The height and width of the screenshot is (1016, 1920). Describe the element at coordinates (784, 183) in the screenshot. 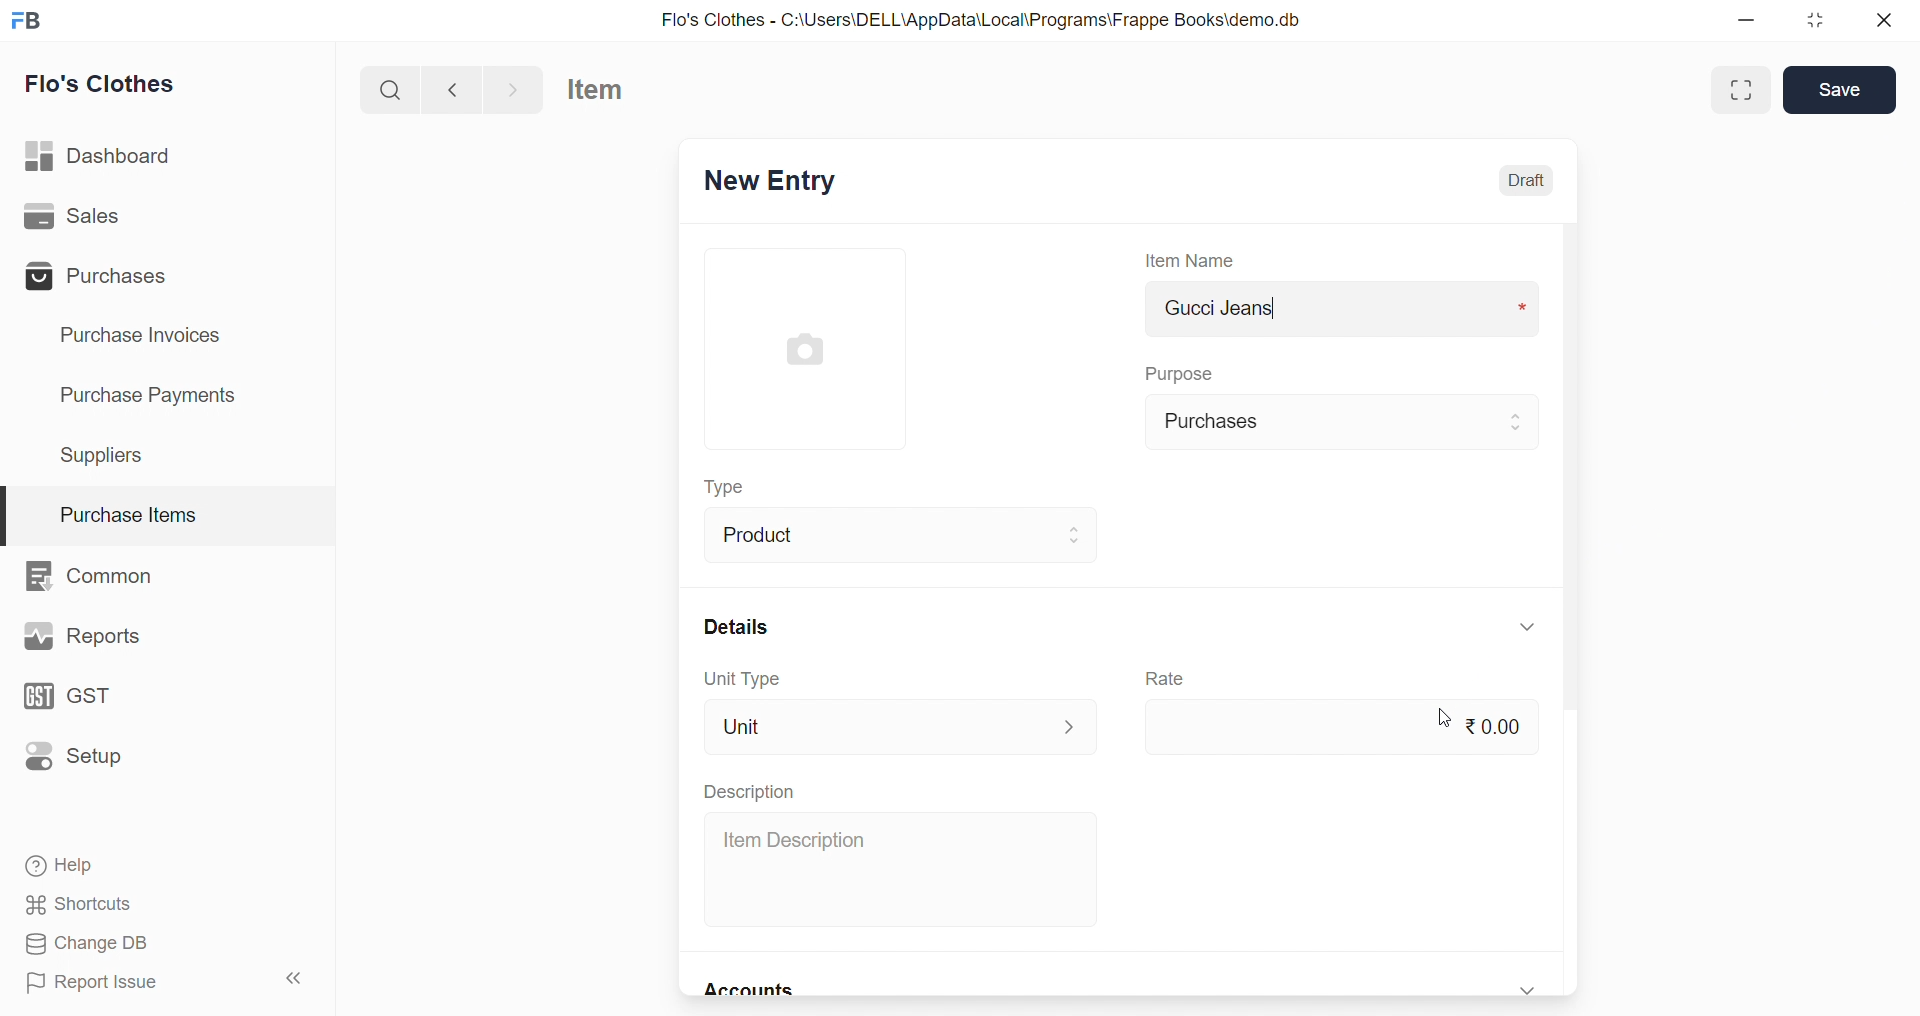

I see `New Entry` at that location.